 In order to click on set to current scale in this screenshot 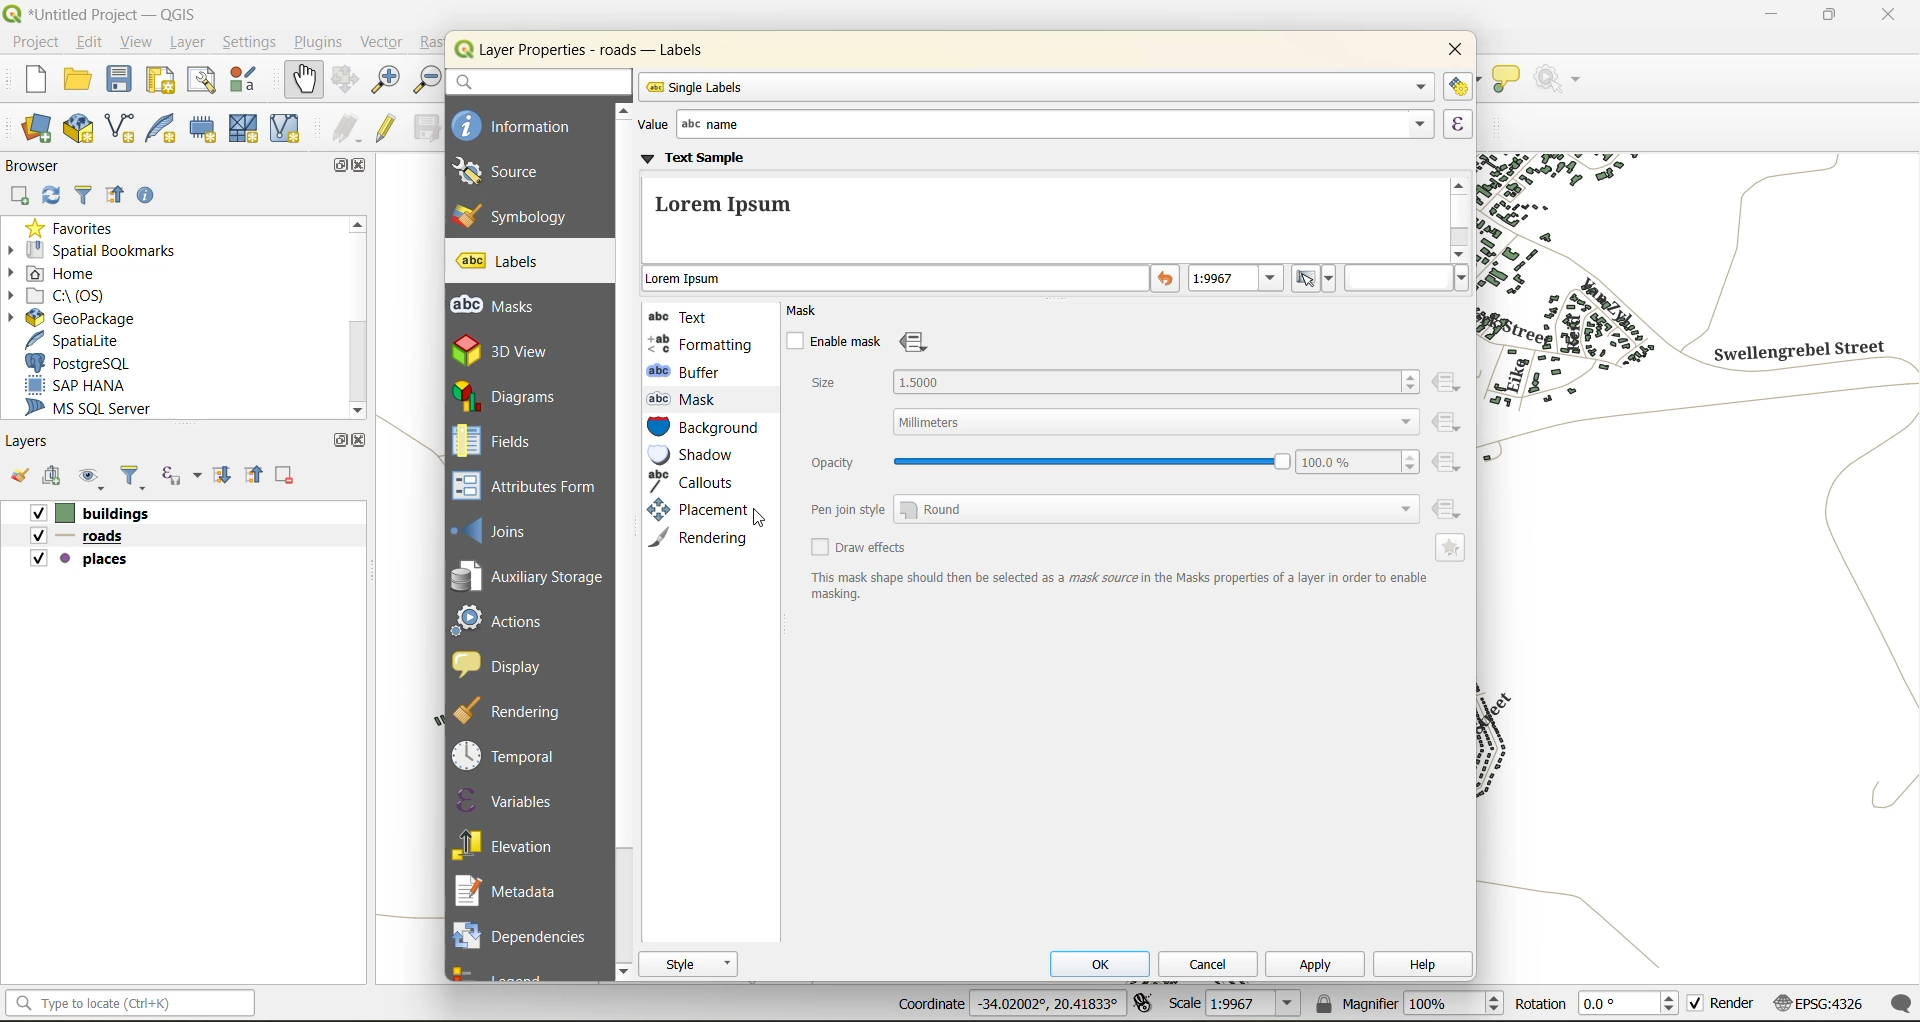, I will do `click(1315, 279)`.